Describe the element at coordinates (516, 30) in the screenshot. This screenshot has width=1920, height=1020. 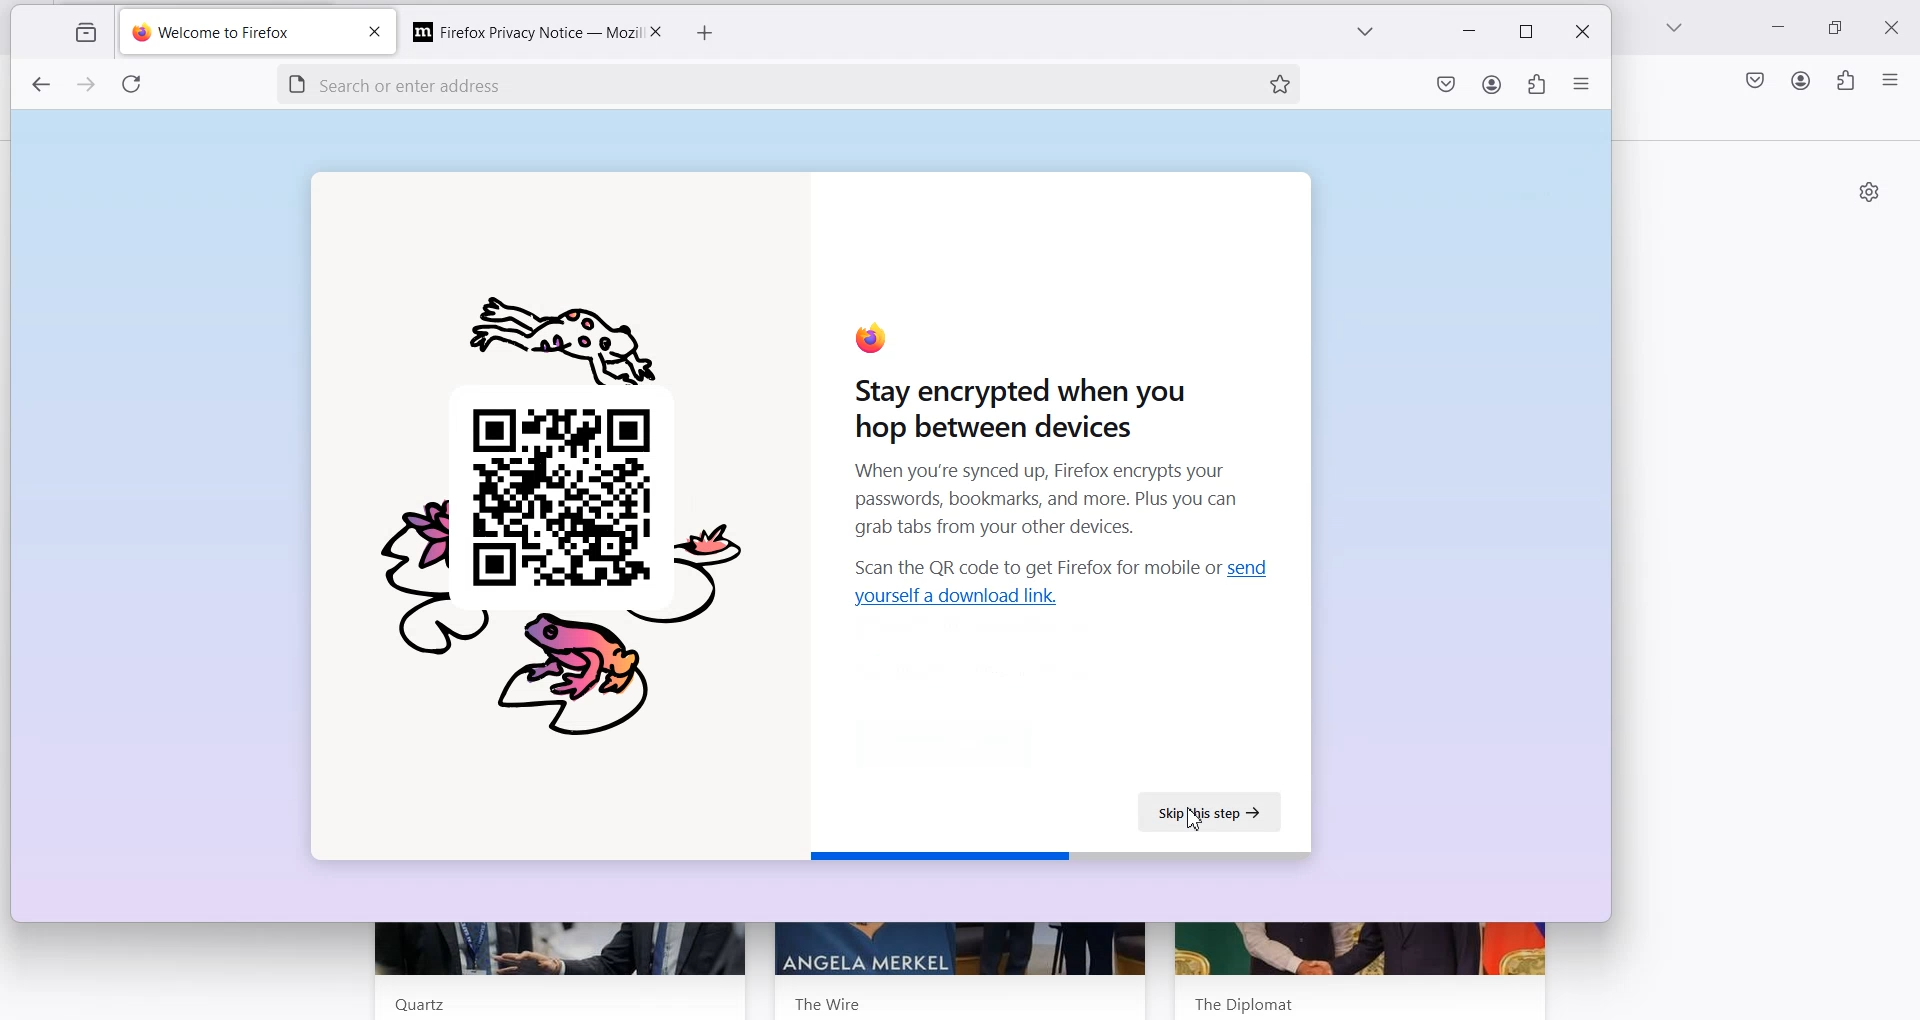
I see `Firefox Privacy Notice` at that location.